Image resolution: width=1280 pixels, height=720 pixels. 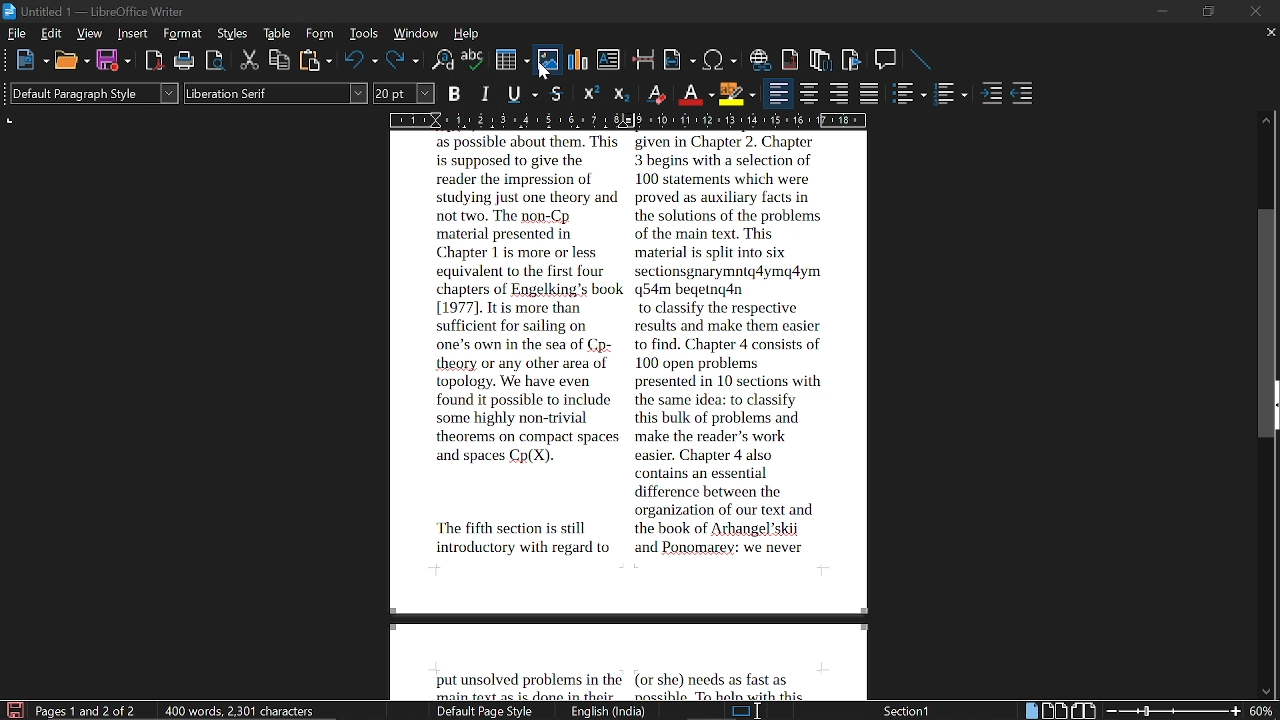 I want to click on word count, so click(x=244, y=711).